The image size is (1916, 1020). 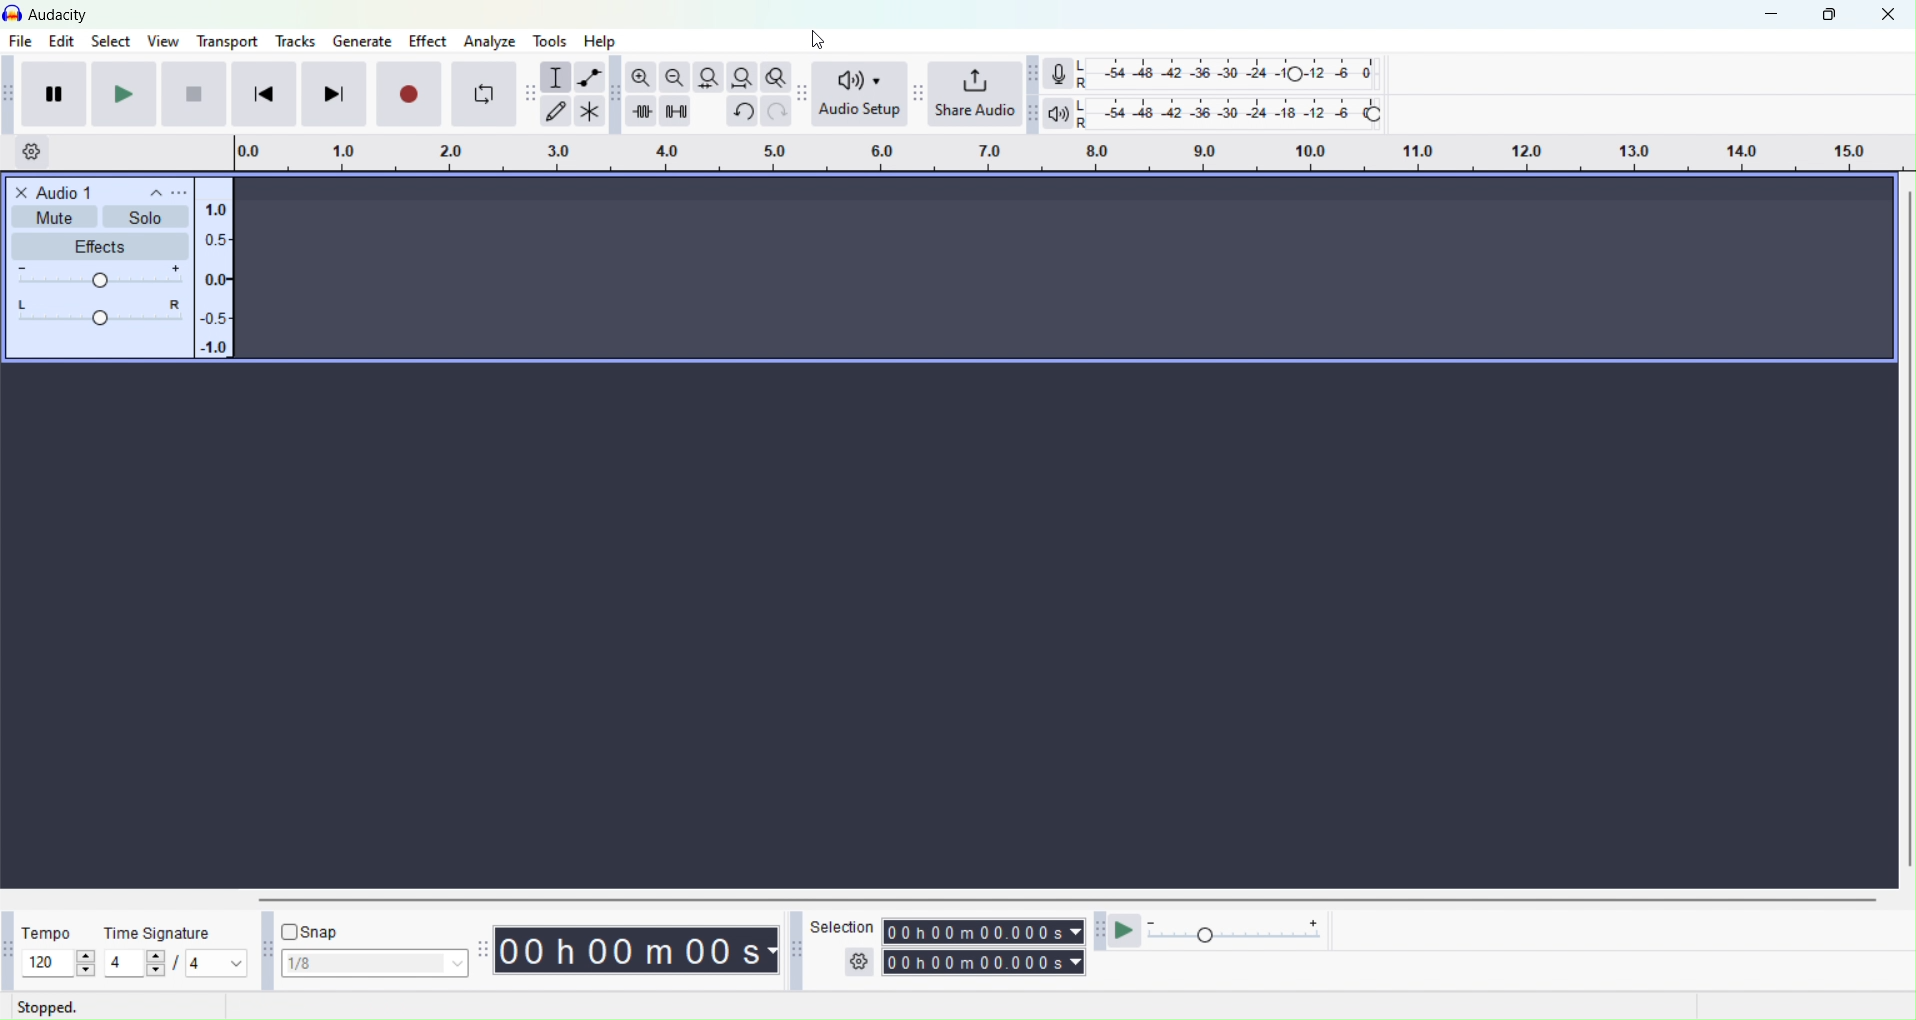 What do you see at coordinates (48, 934) in the screenshot?
I see `Tempo` at bounding box center [48, 934].